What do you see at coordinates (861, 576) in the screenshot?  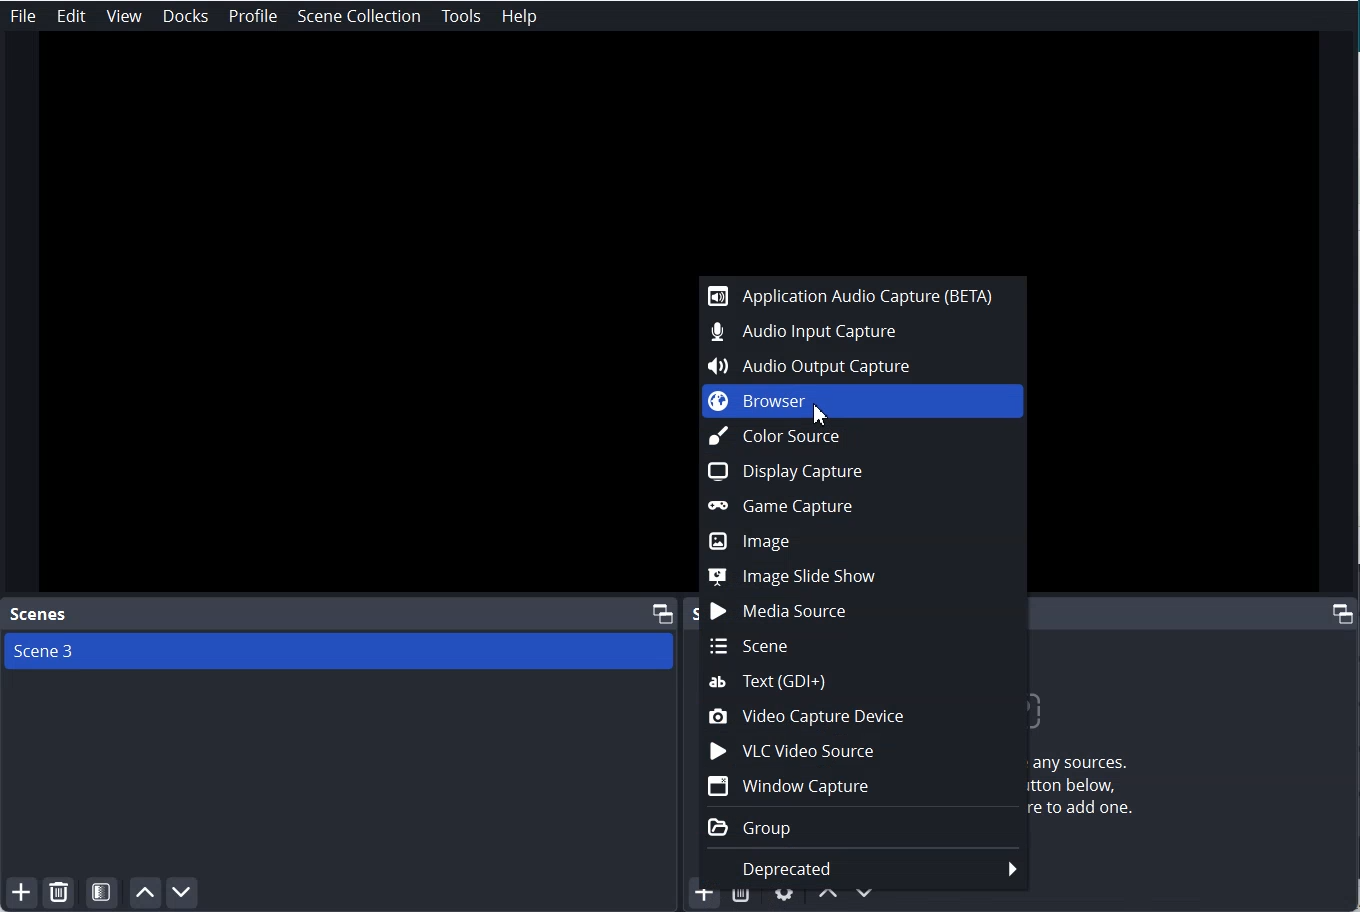 I see `Image Slide Show` at bounding box center [861, 576].